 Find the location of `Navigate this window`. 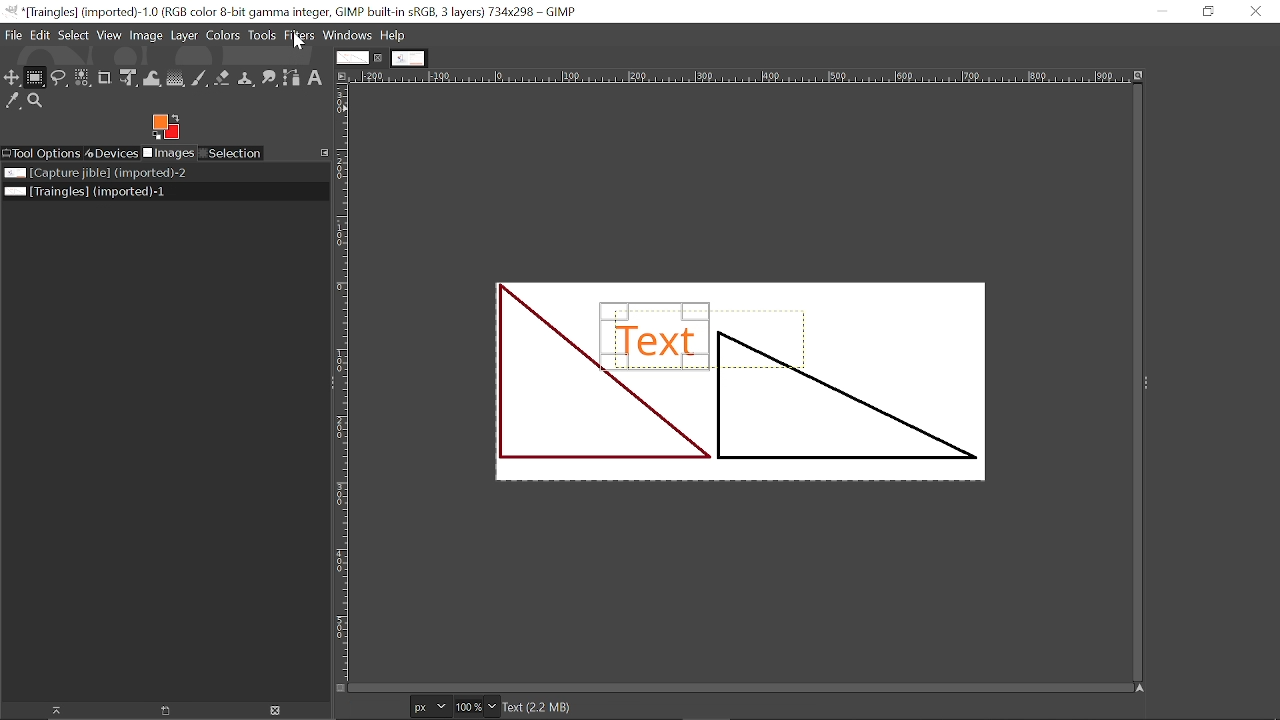

Navigate this window is located at coordinates (1138, 689).